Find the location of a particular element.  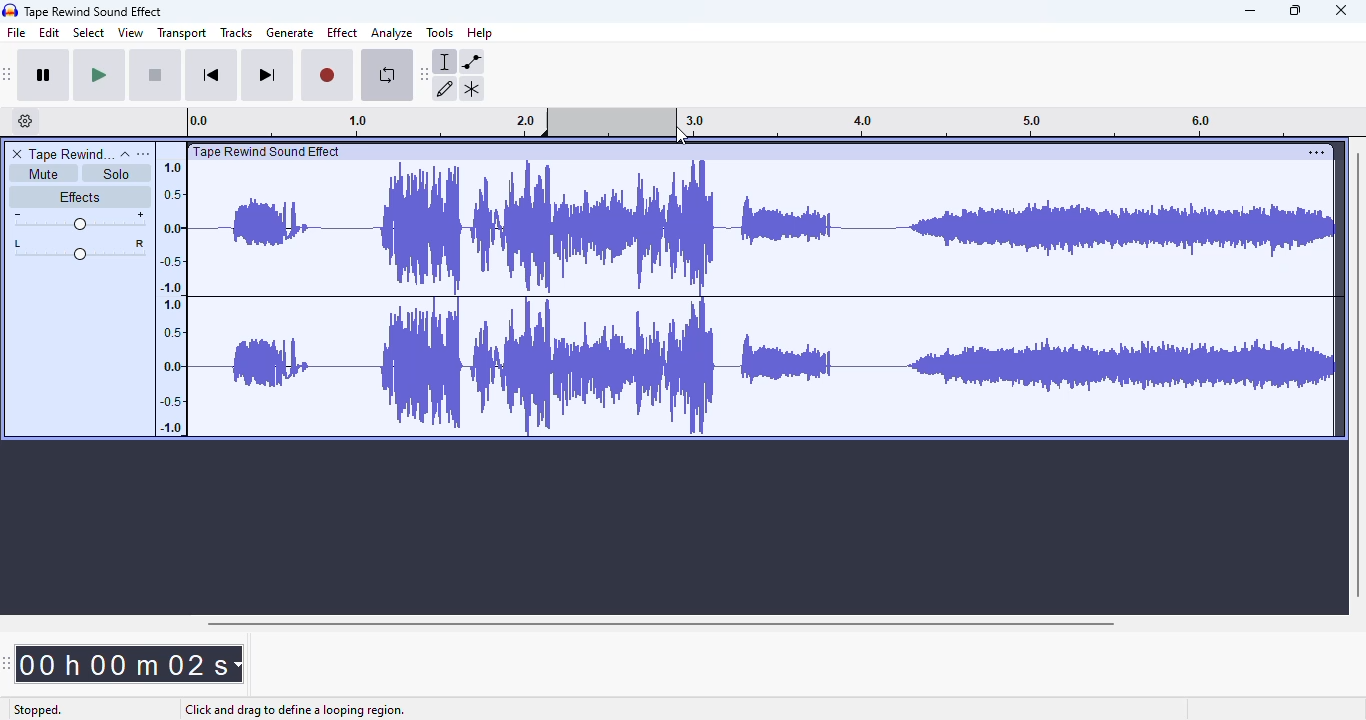

envelope tool is located at coordinates (472, 62).